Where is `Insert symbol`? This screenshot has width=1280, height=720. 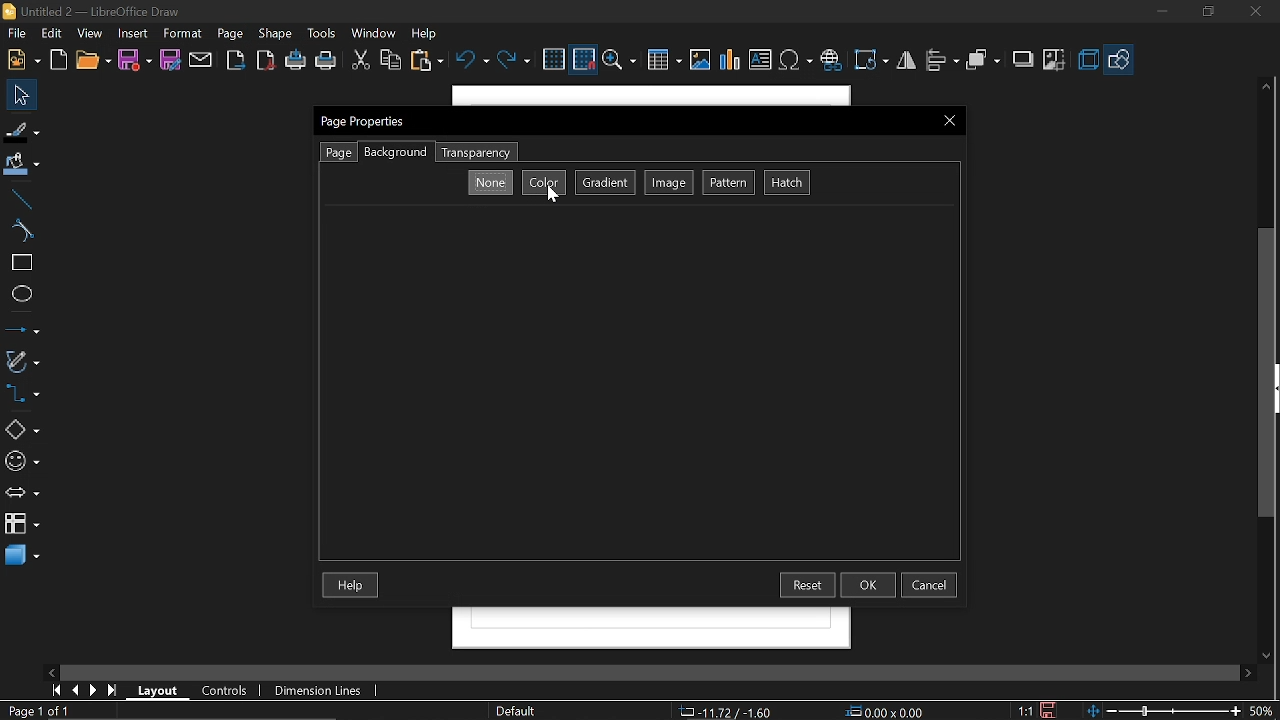 Insert symbol is located at coordinates (796, 61).